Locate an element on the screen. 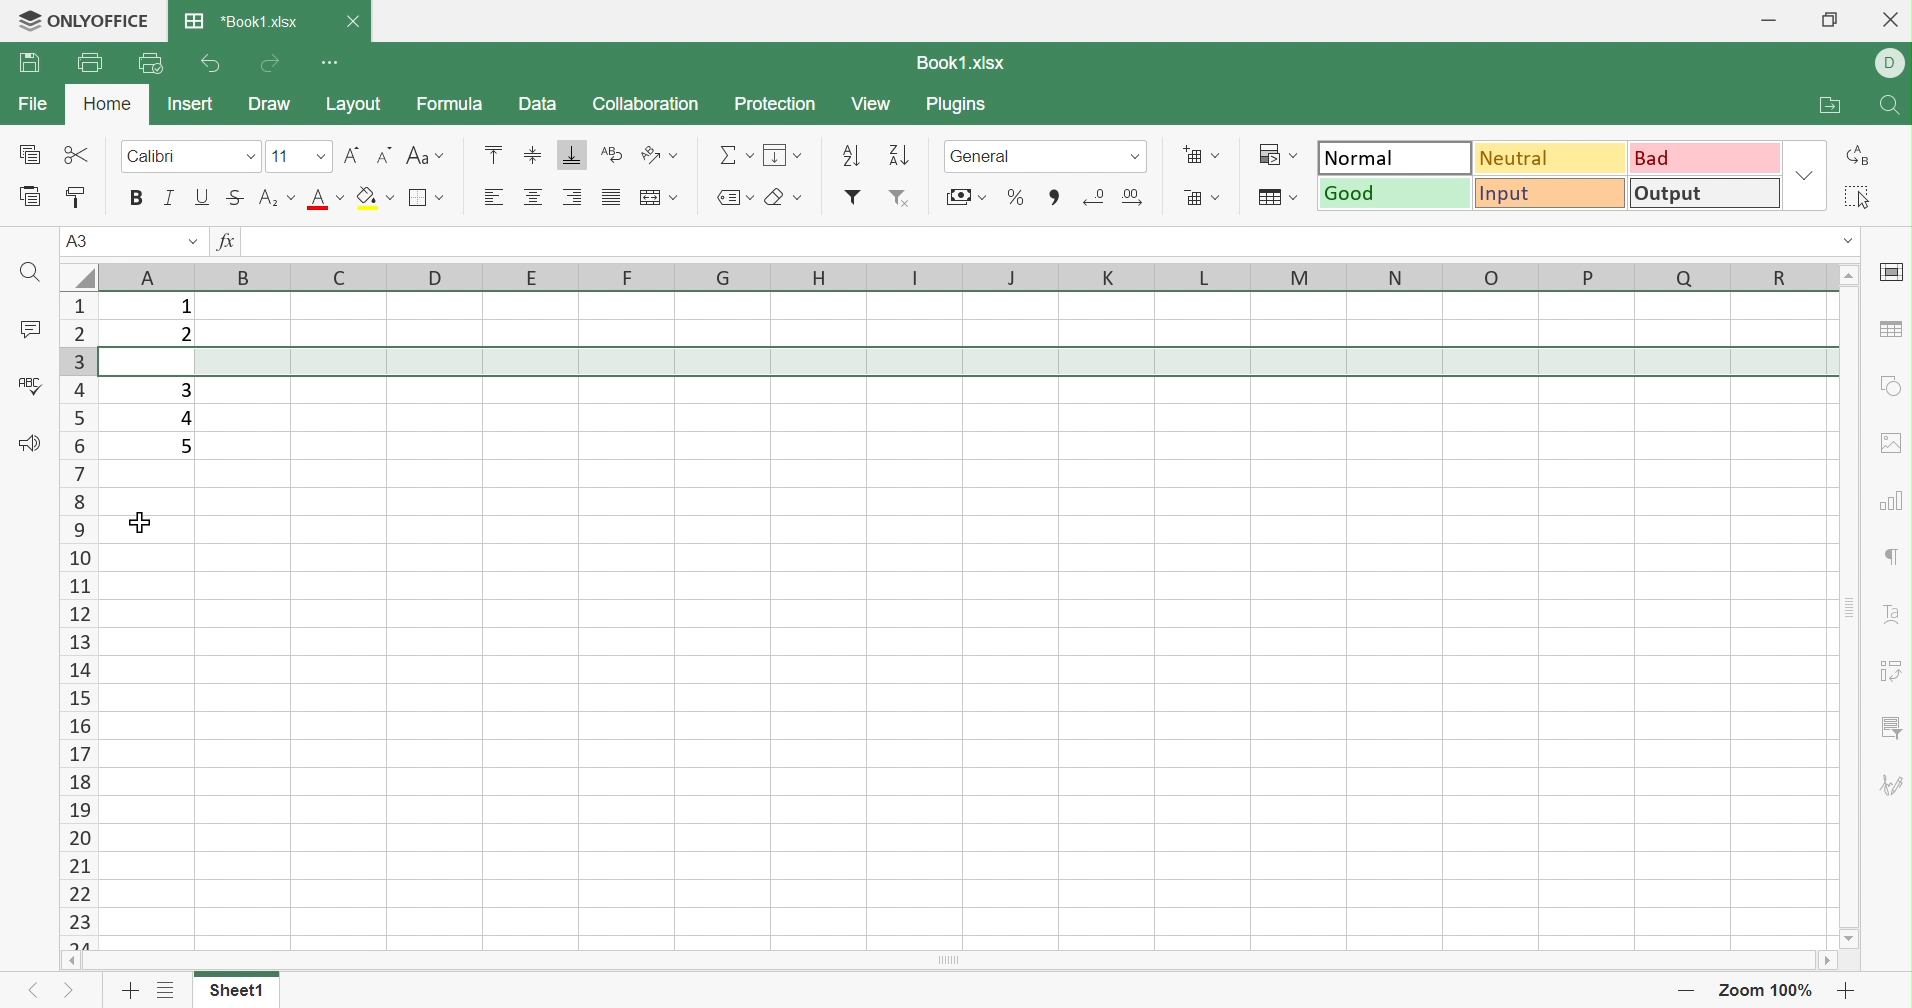 This screenshot has width=1912, height=1008. Neutral is located at coordinates (1551, 157).